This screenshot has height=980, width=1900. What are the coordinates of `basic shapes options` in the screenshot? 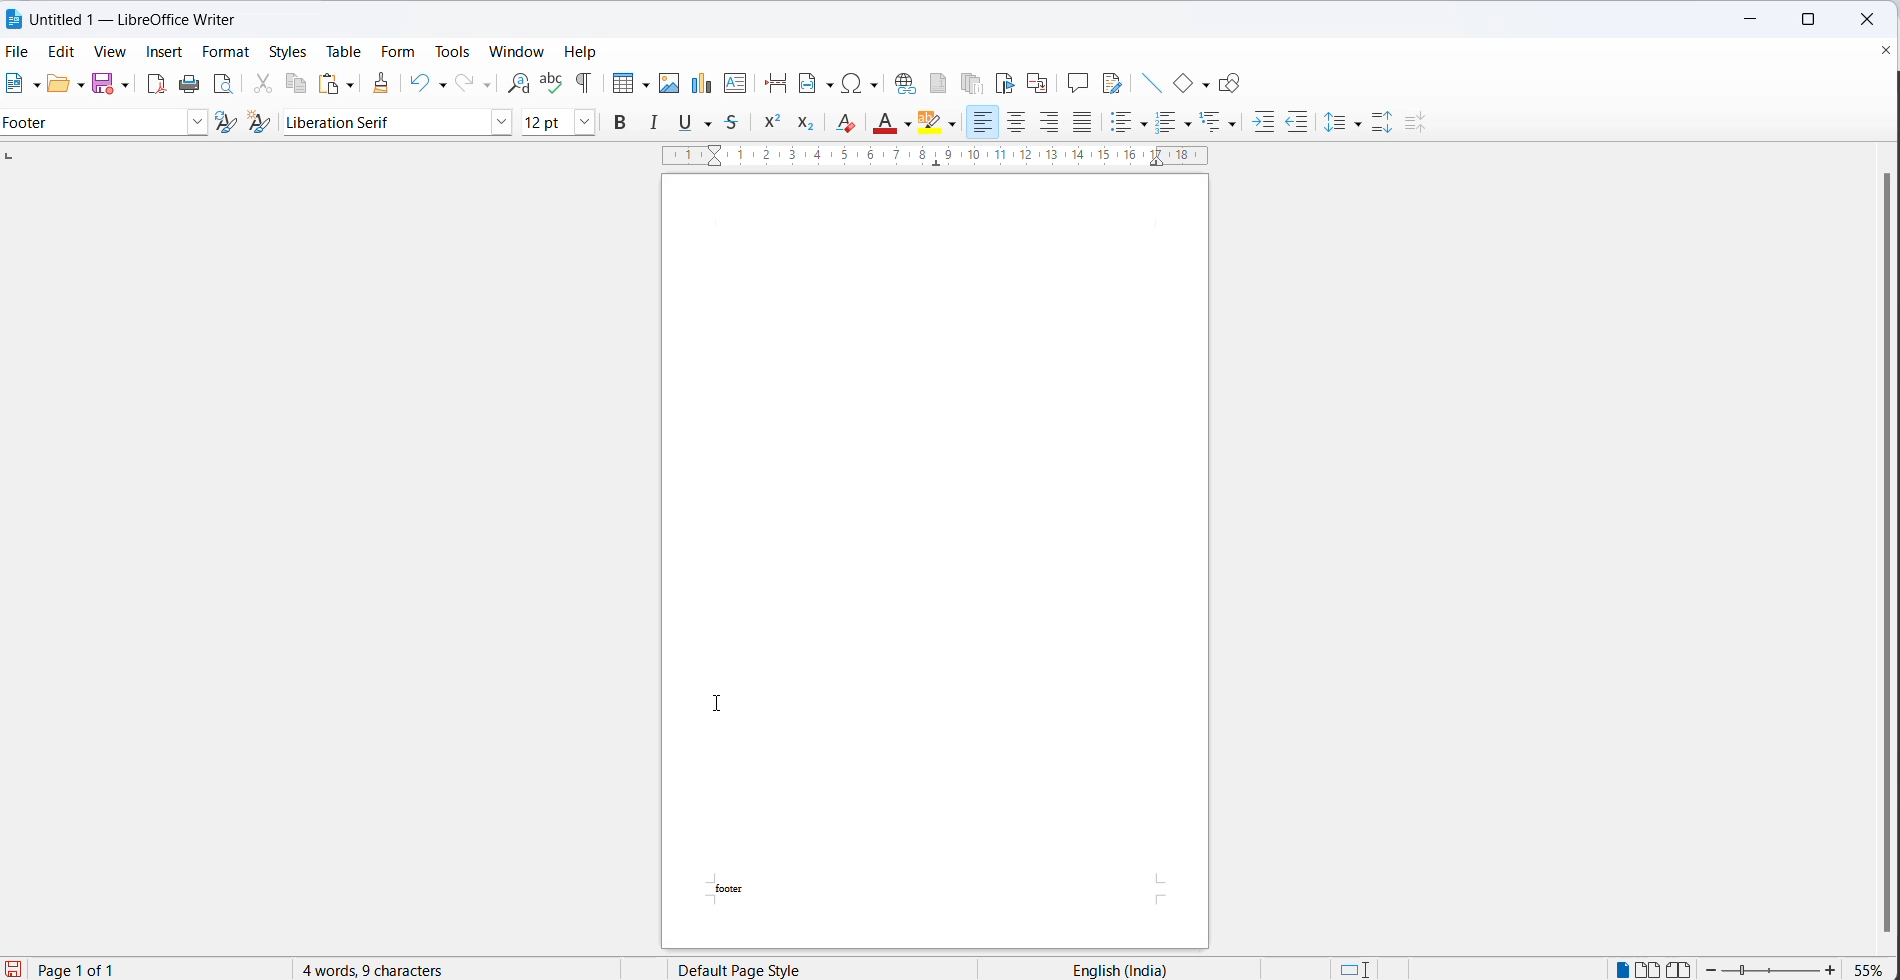 It's located at (1207, 88).